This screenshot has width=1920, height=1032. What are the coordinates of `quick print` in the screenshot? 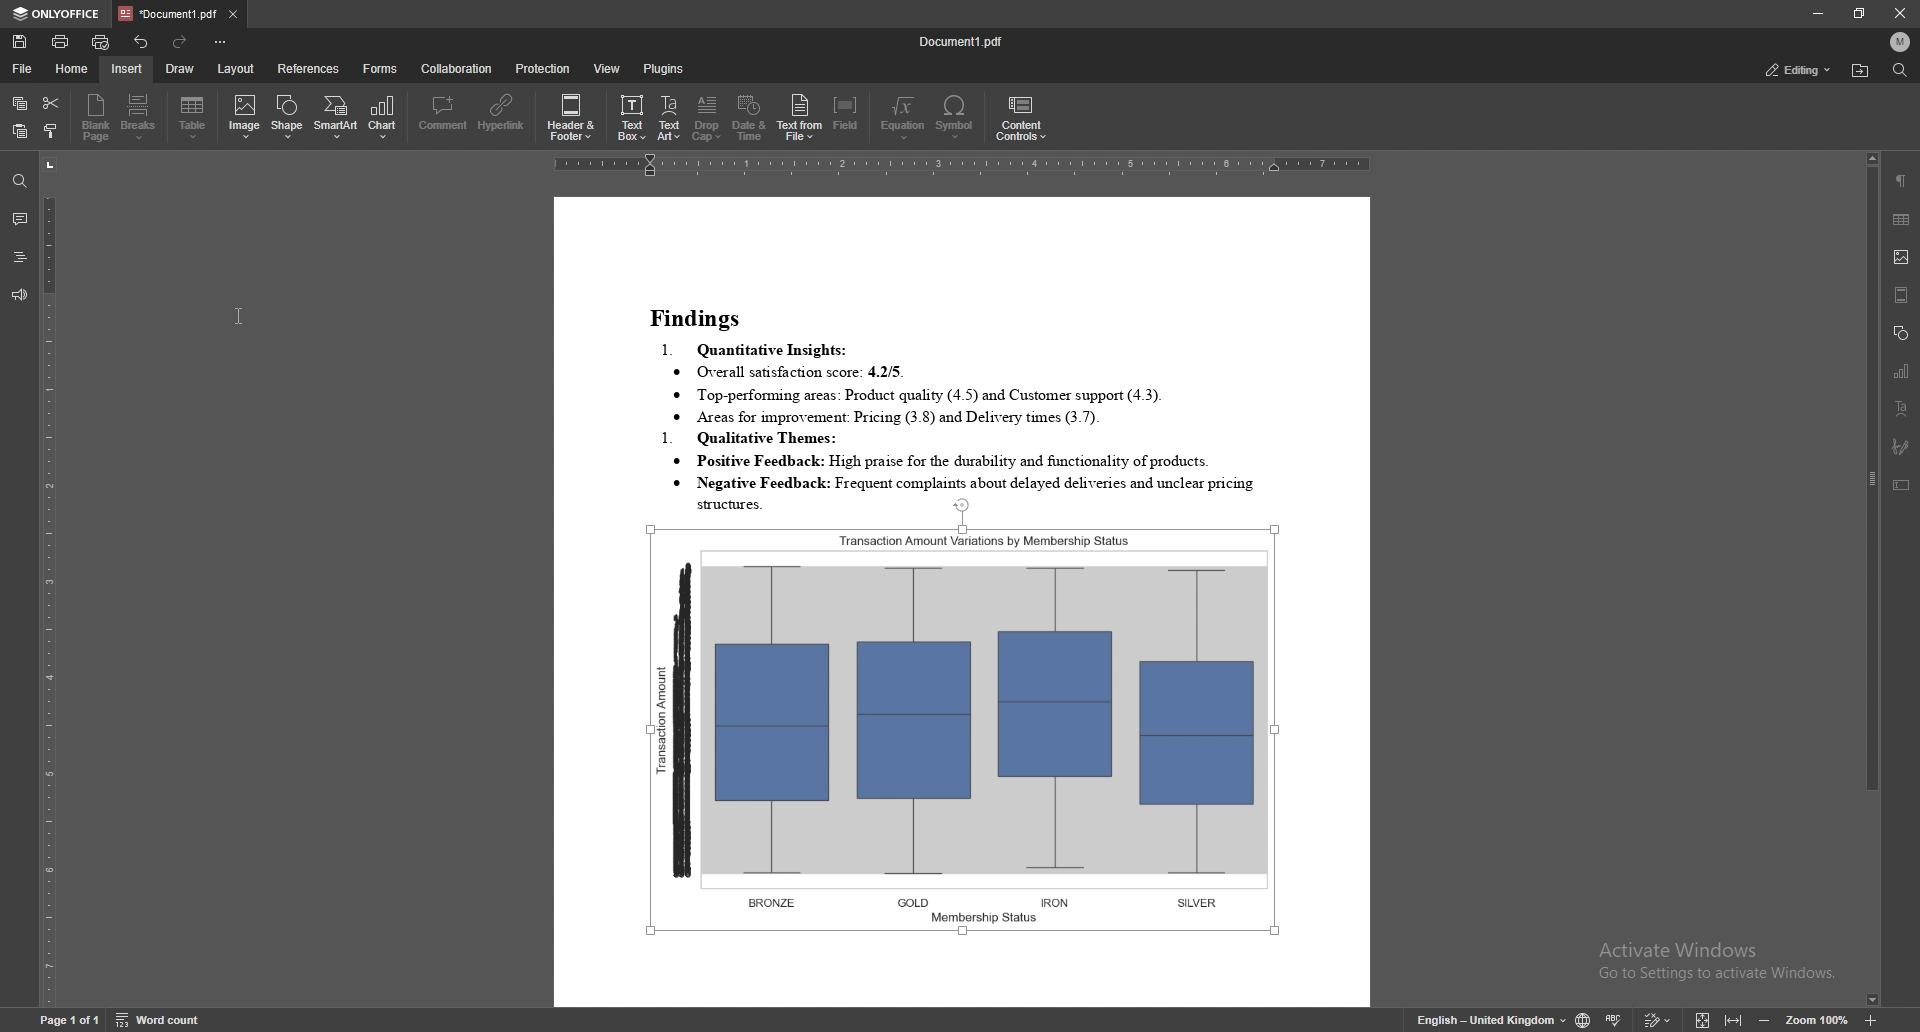 It's located at (102, 41).